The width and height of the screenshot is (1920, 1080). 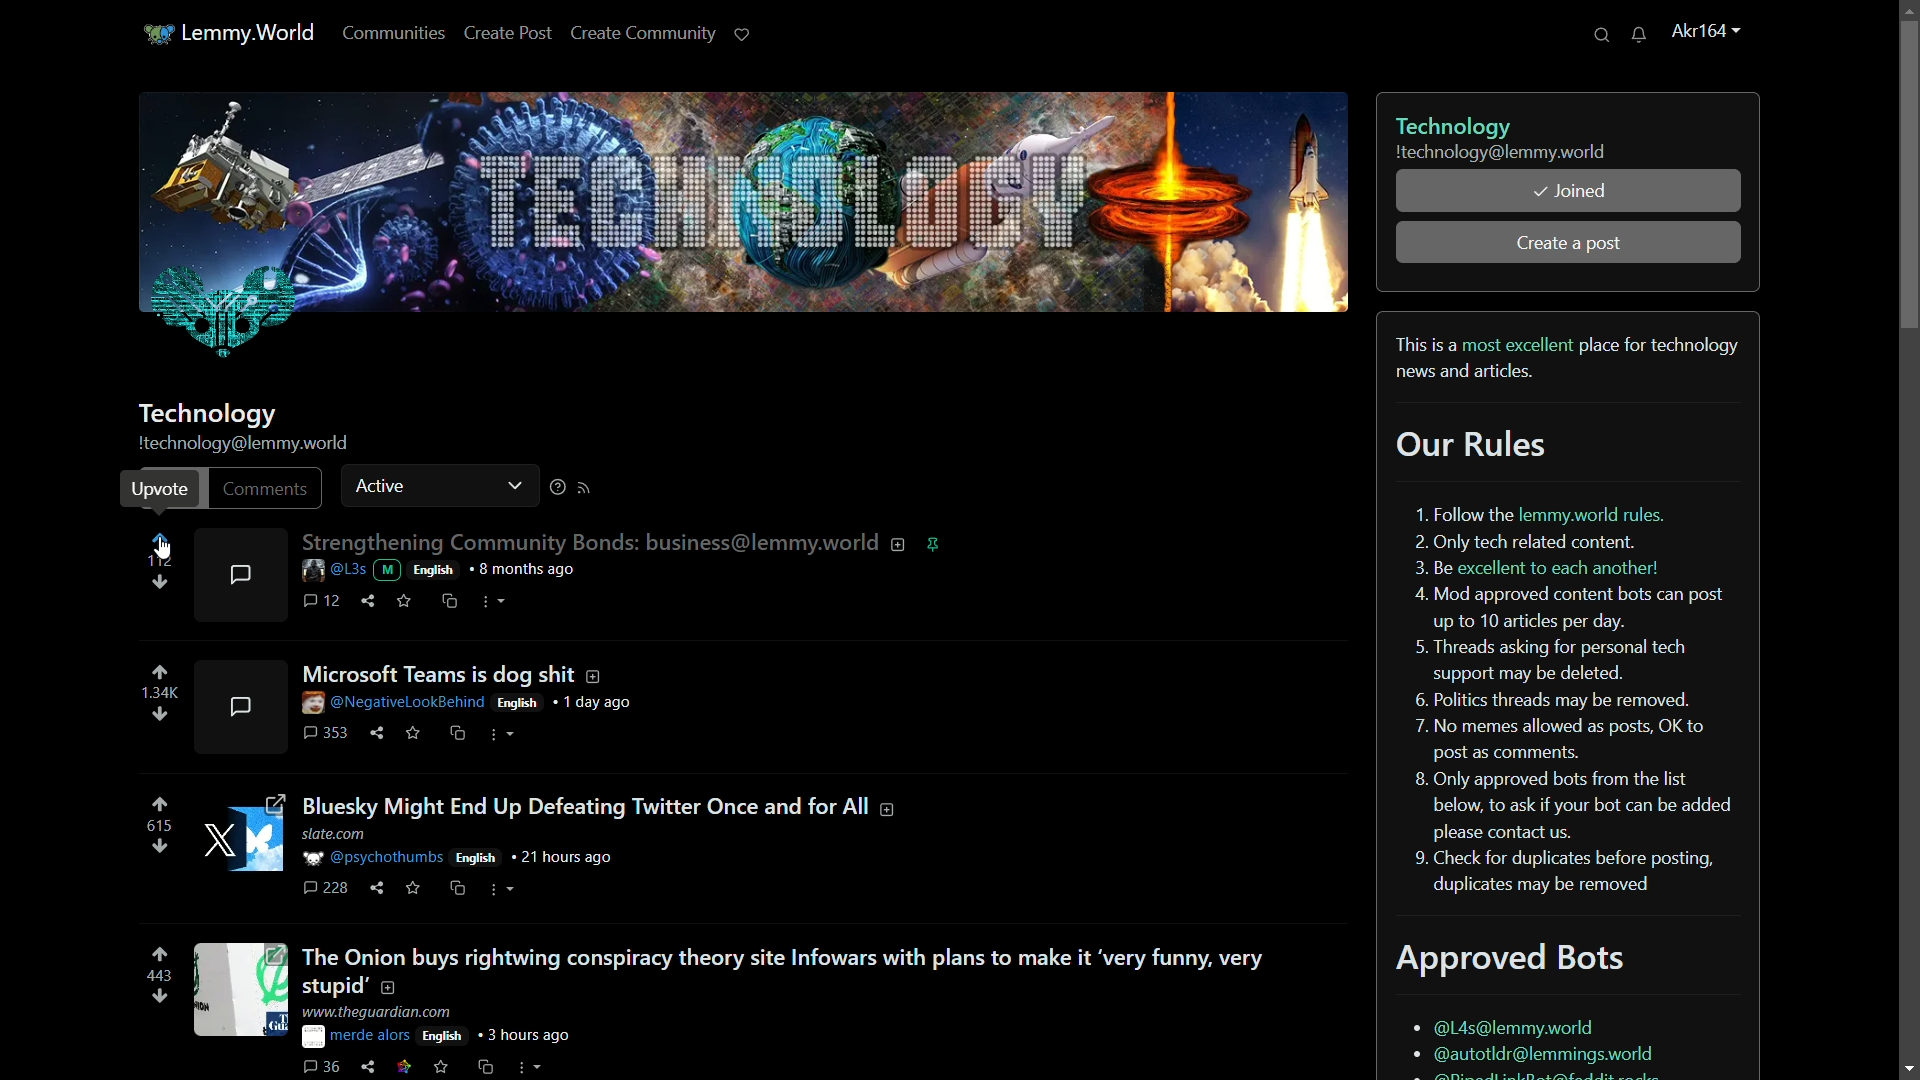 What do you see at coordinates (159, 693) in the screenshot?
I see `number of voted` at bounding box center [159, 693].